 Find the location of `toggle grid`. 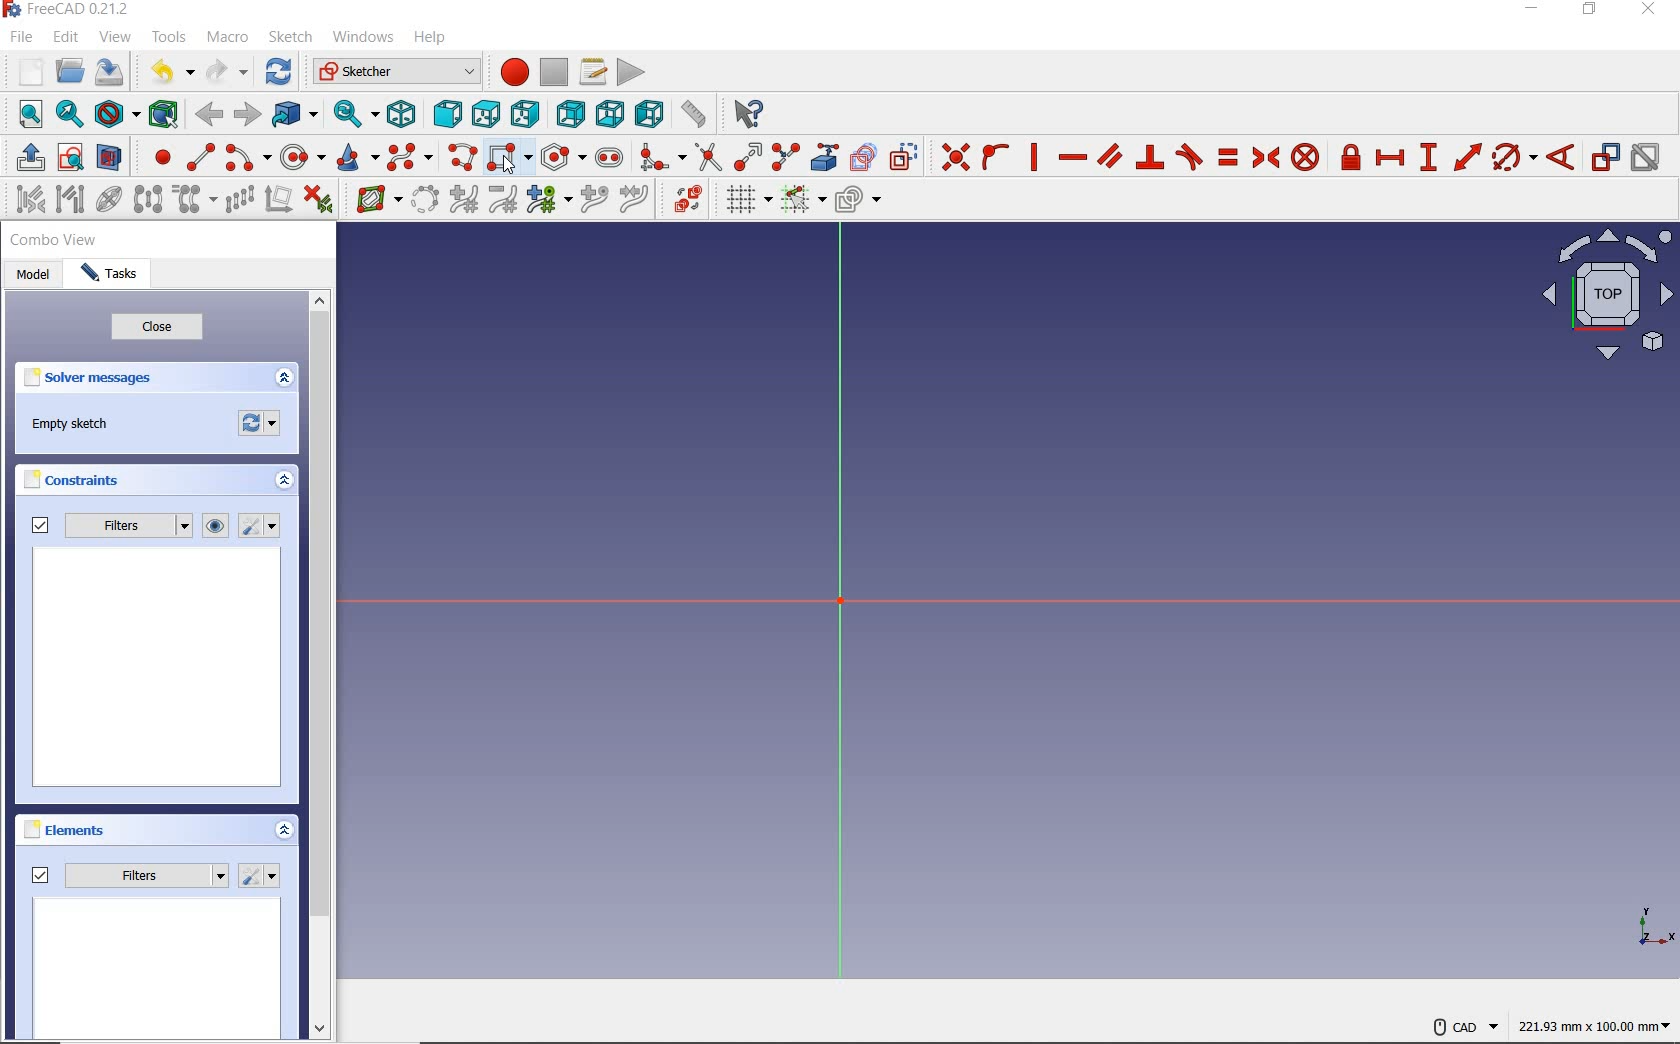

toggle grid is located at coordinates (747, 201).